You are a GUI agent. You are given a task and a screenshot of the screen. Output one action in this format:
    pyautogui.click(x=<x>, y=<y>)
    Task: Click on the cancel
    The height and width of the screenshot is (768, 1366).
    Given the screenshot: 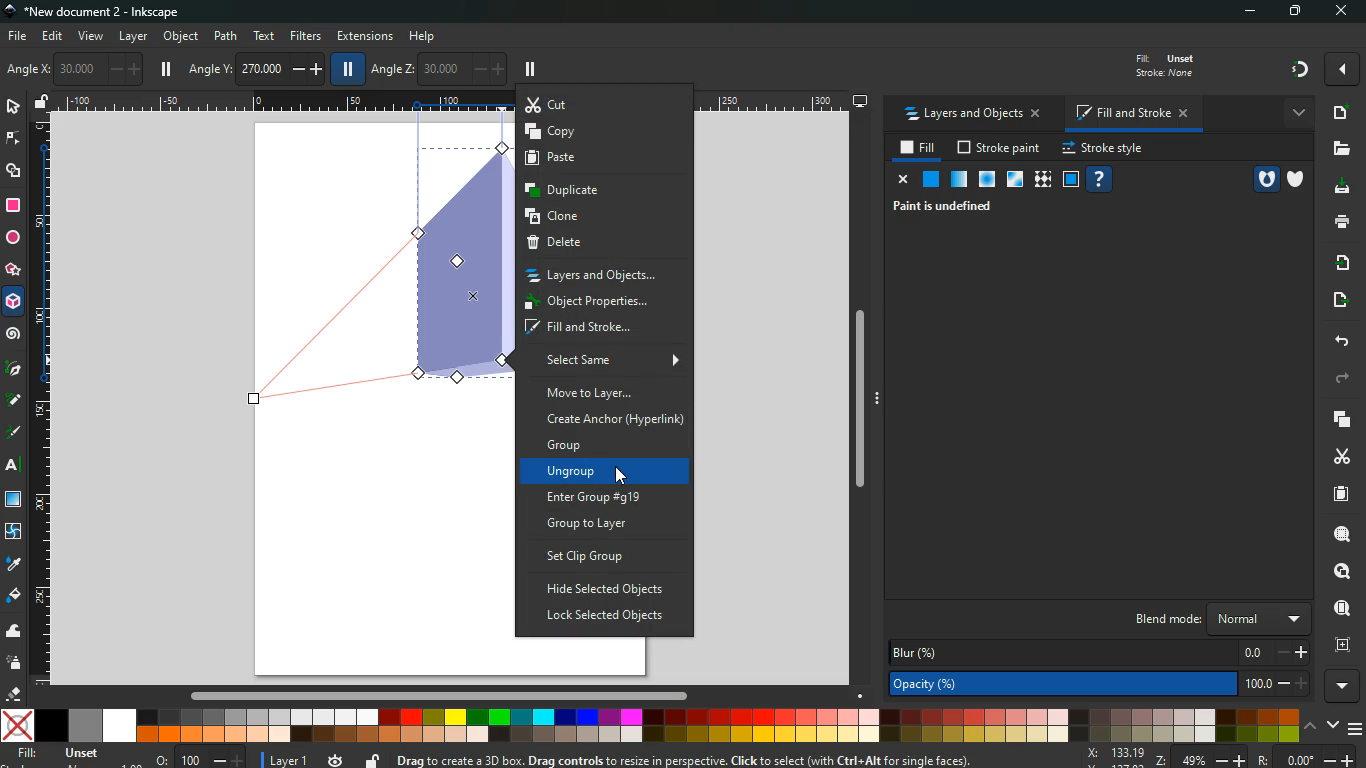 What is the action you would take?
    pyautogui.click(x=900, y=180)
    